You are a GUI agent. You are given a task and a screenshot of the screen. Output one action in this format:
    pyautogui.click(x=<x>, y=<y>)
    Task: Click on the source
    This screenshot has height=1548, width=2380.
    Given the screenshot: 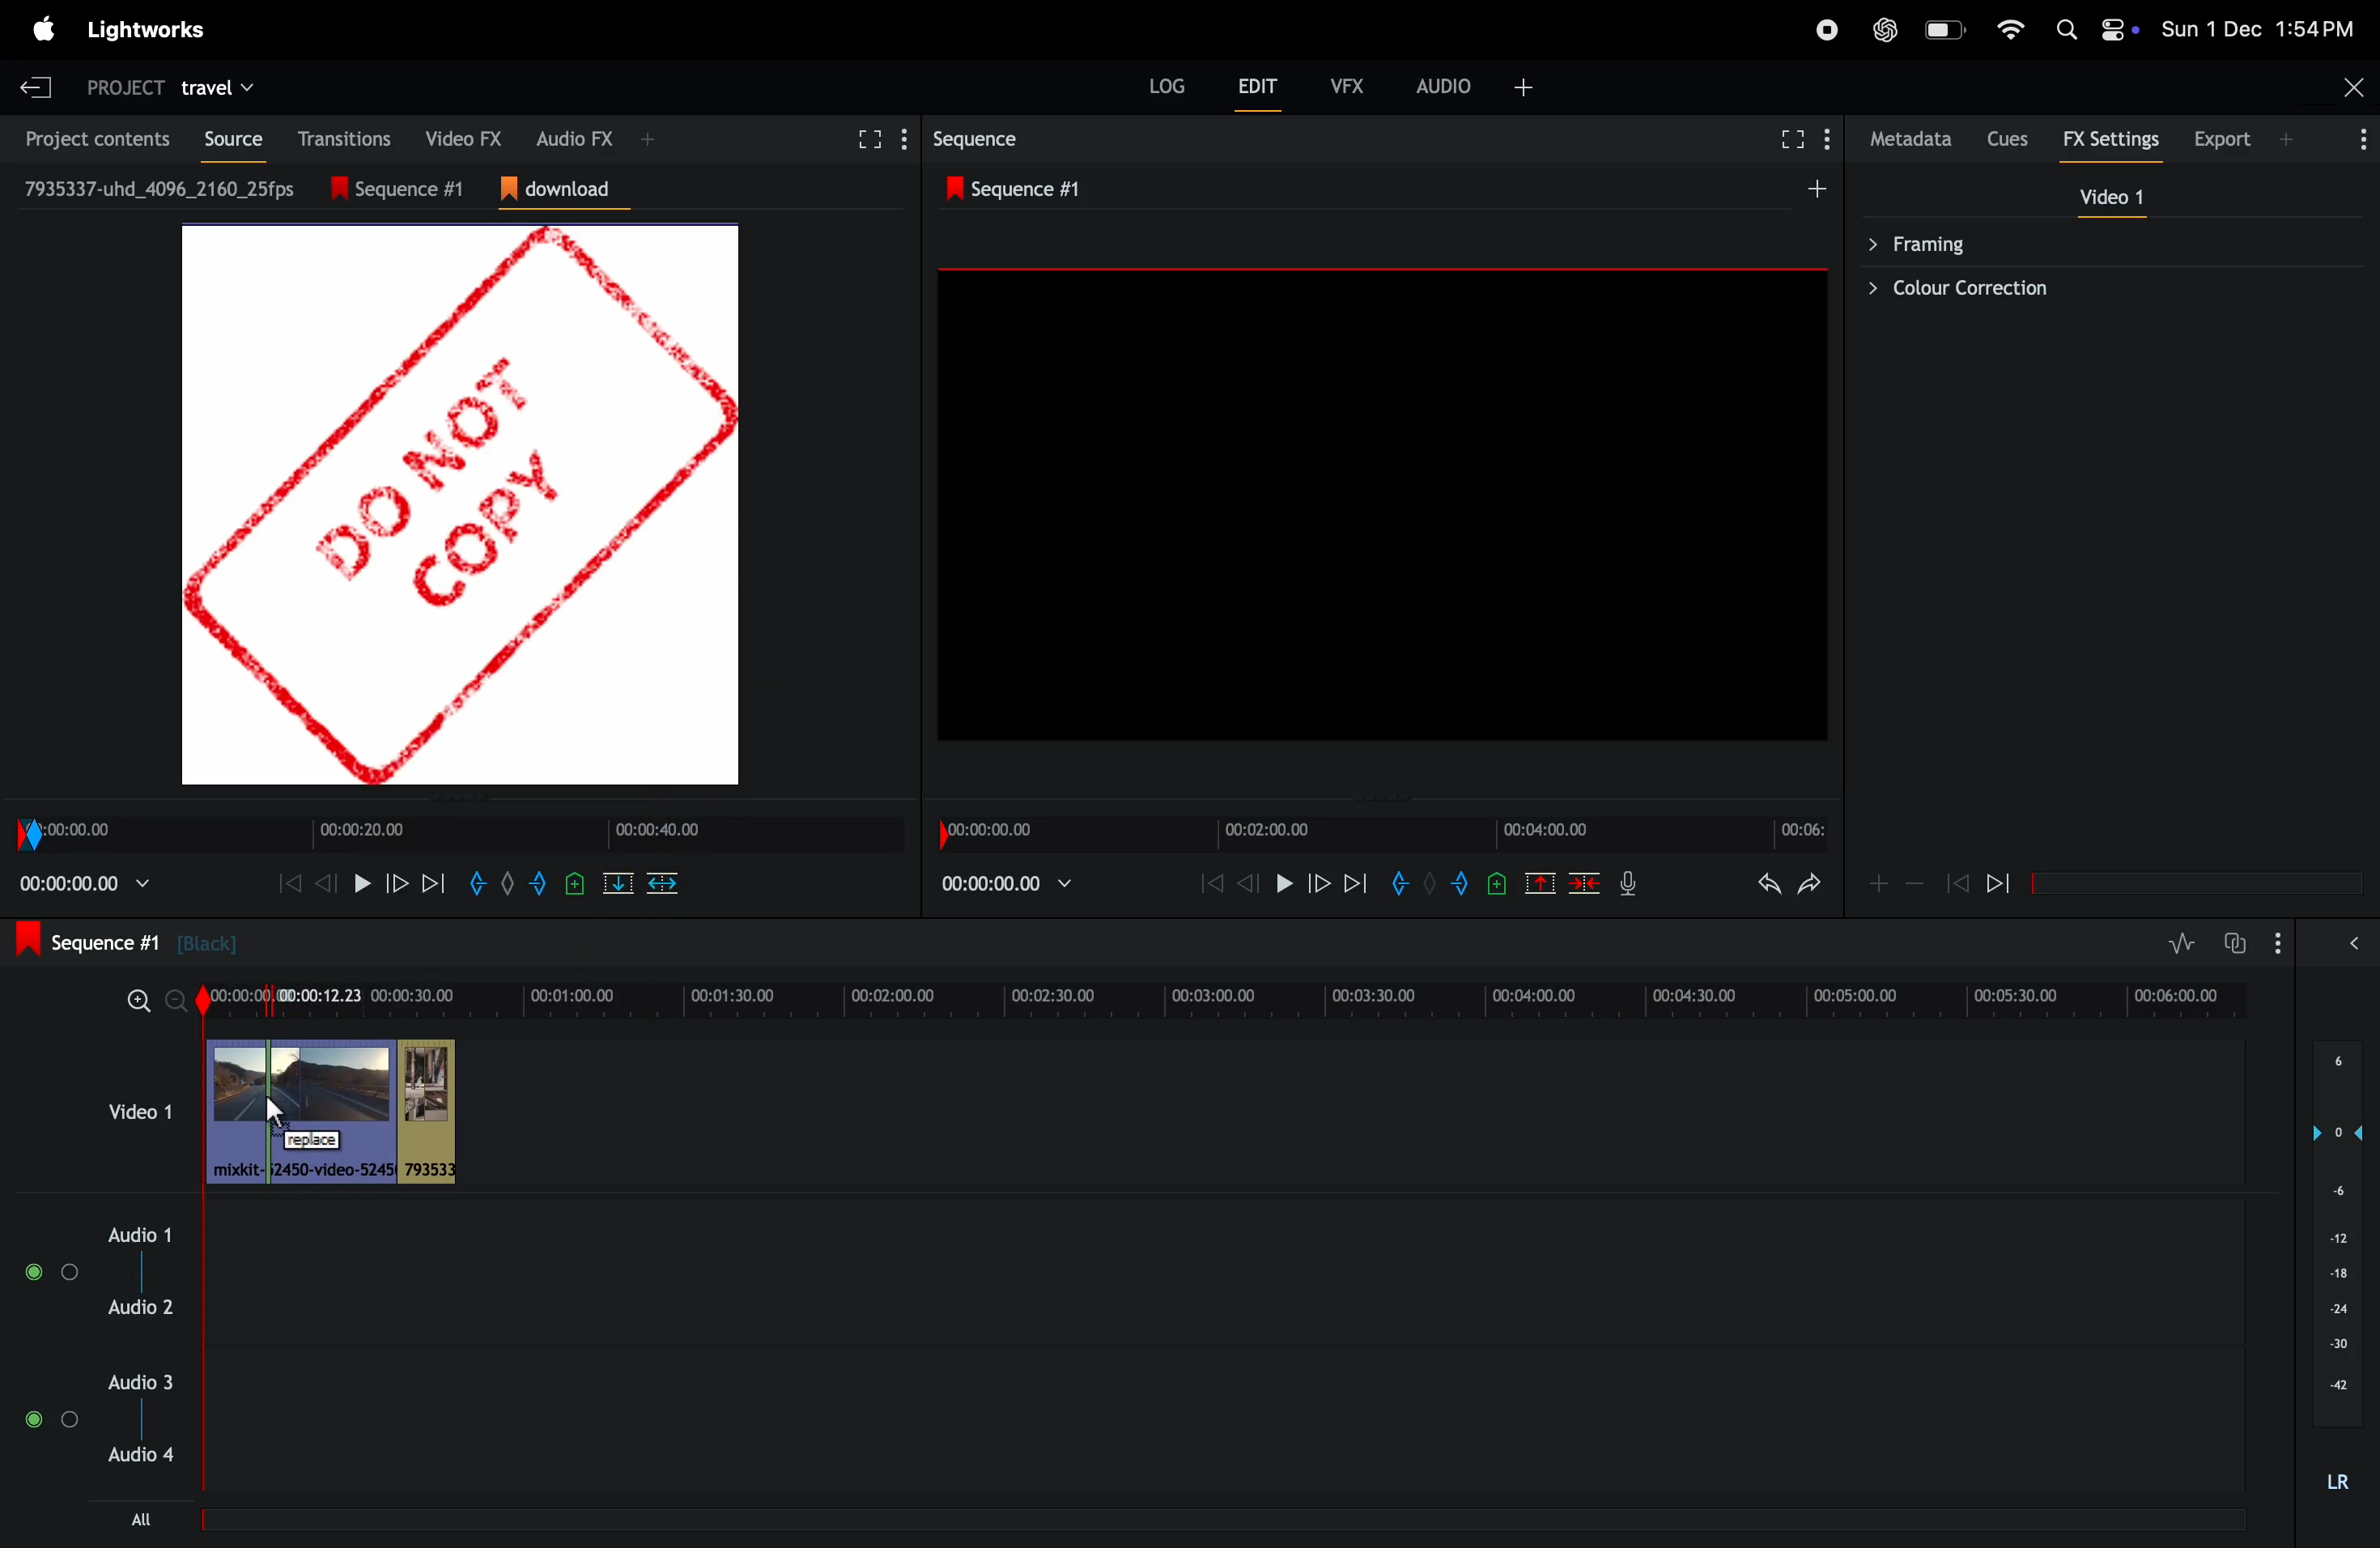 What is the action you would take?
    pyautogui.click(x=225, y=139)
    